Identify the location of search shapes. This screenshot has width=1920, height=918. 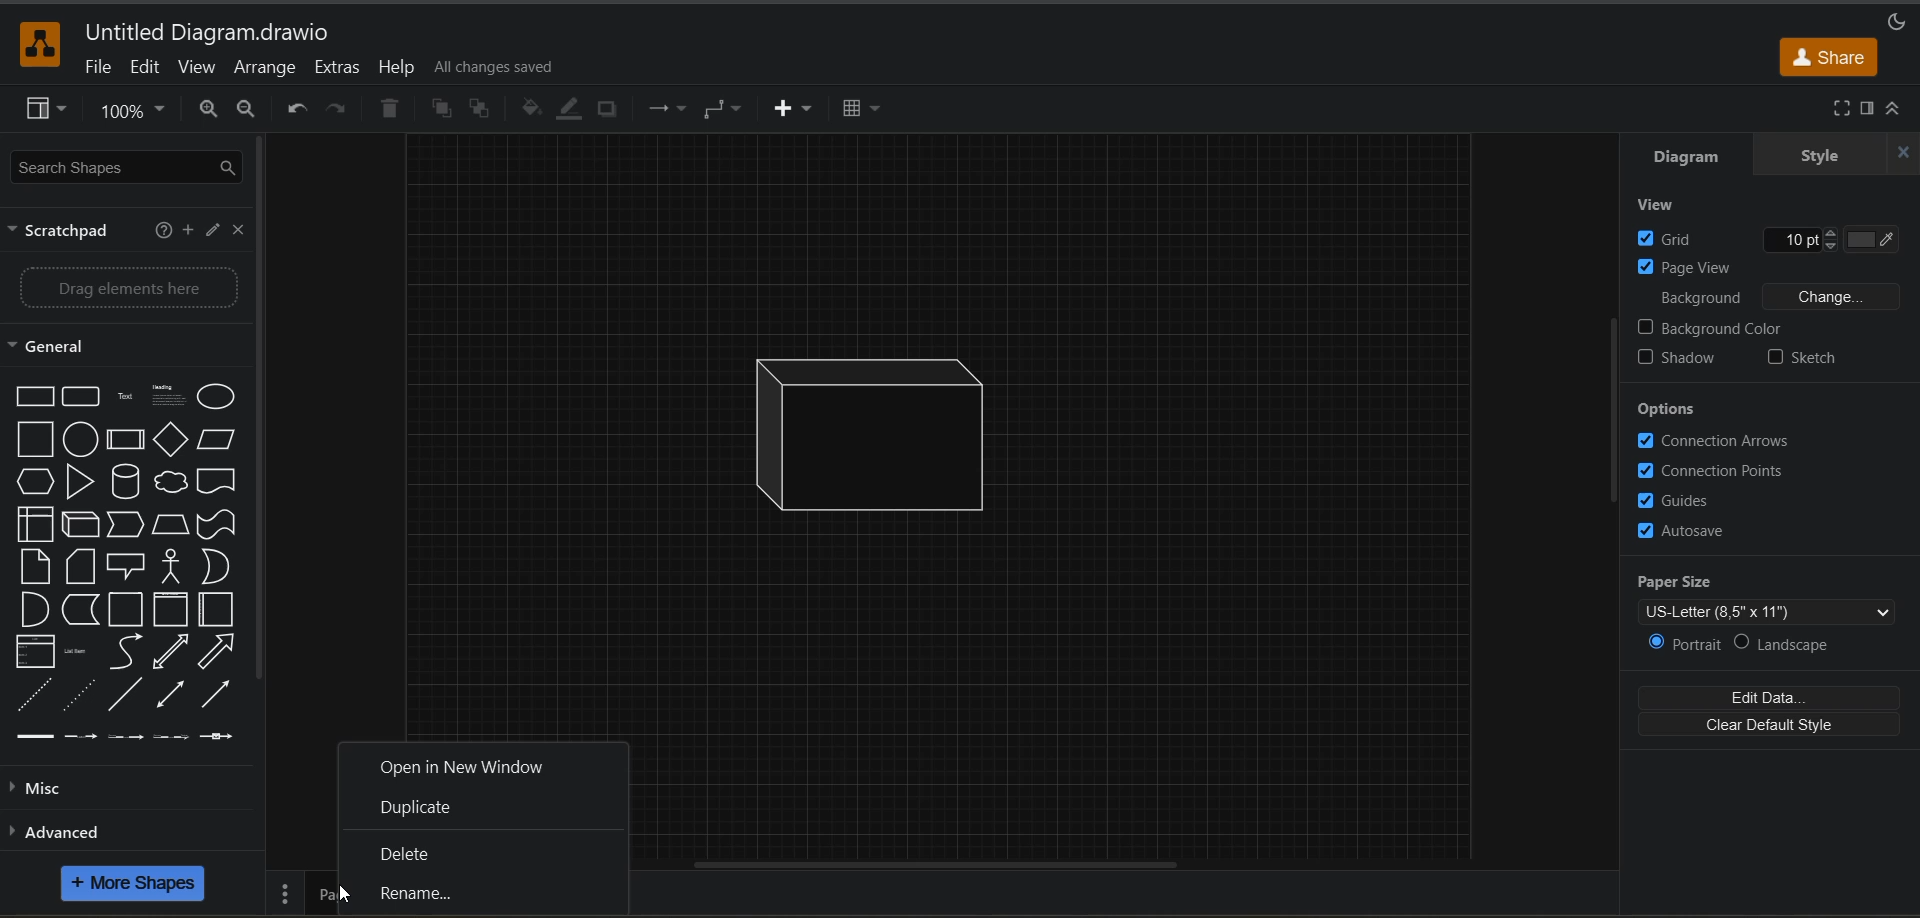
(131, 169).